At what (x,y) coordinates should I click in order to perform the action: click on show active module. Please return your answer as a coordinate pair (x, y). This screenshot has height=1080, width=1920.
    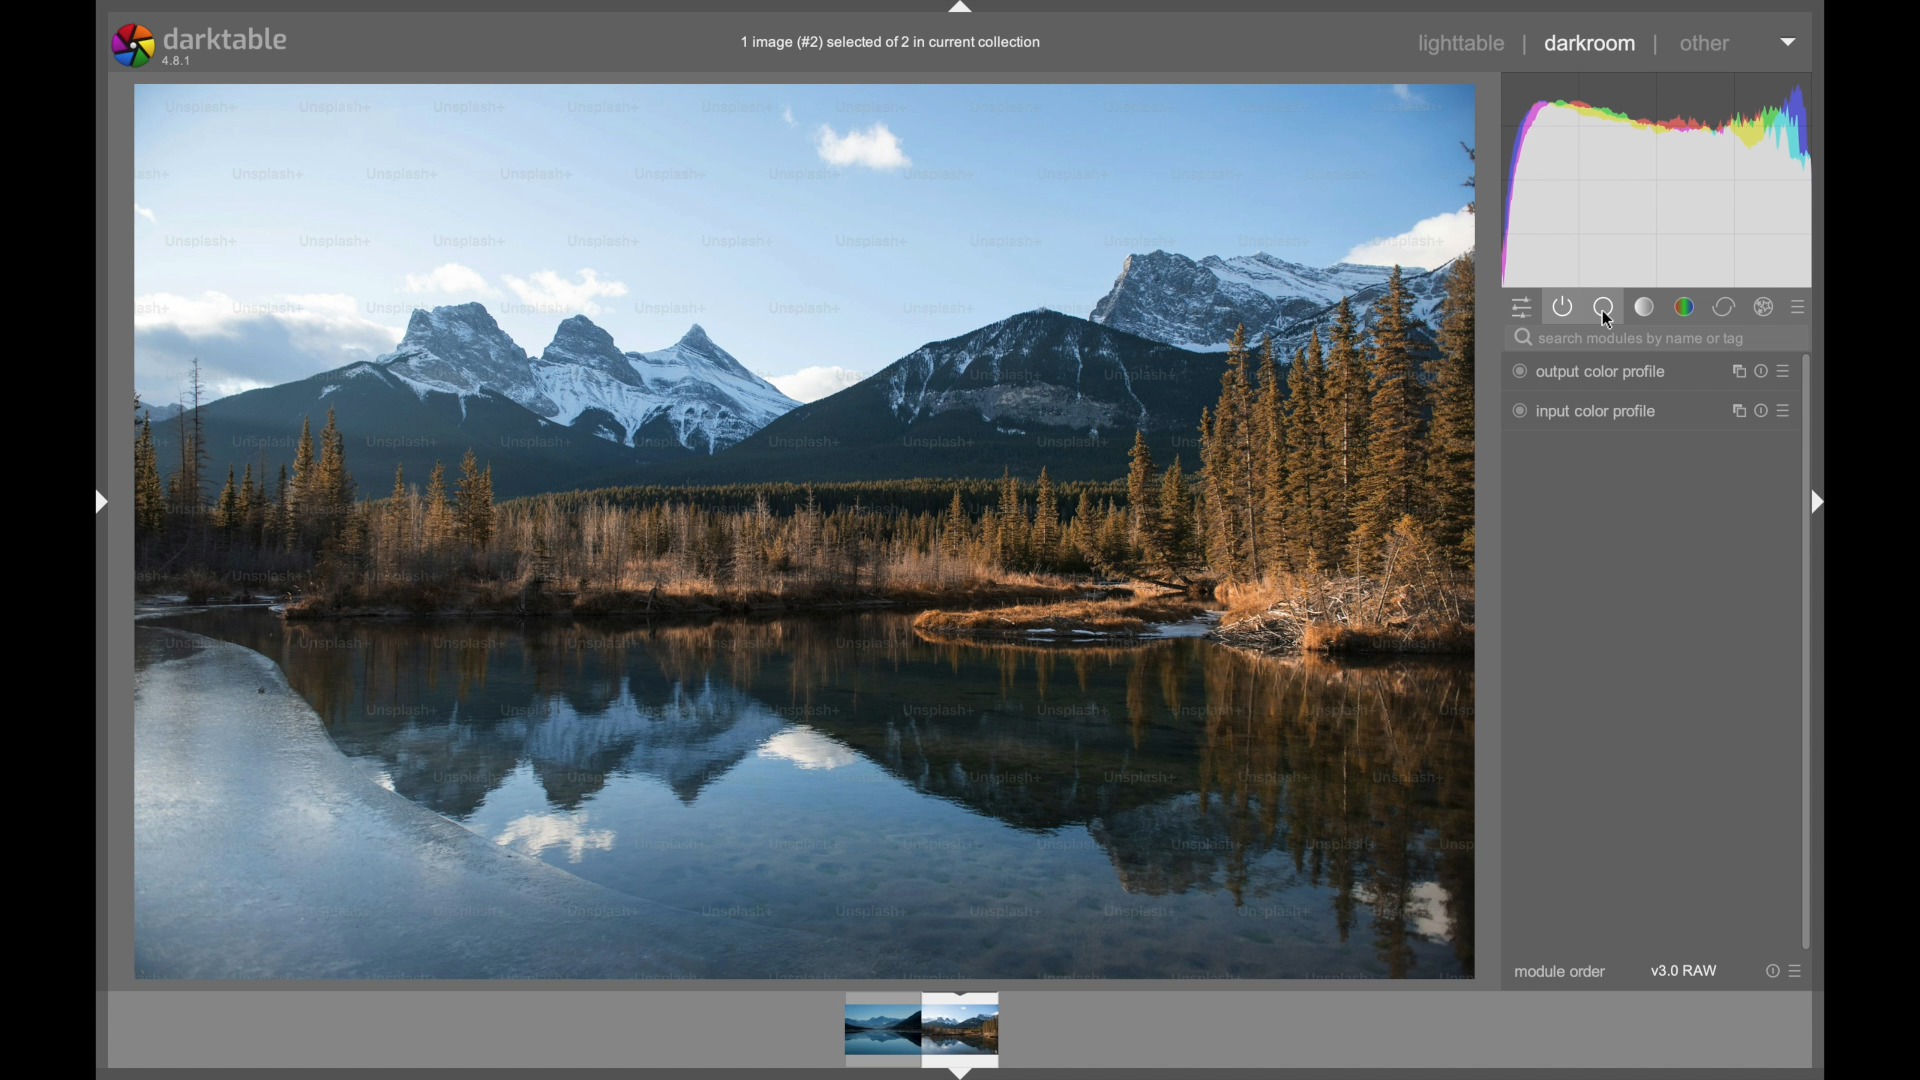
    Looking at the image, I should click on (1563, 307).